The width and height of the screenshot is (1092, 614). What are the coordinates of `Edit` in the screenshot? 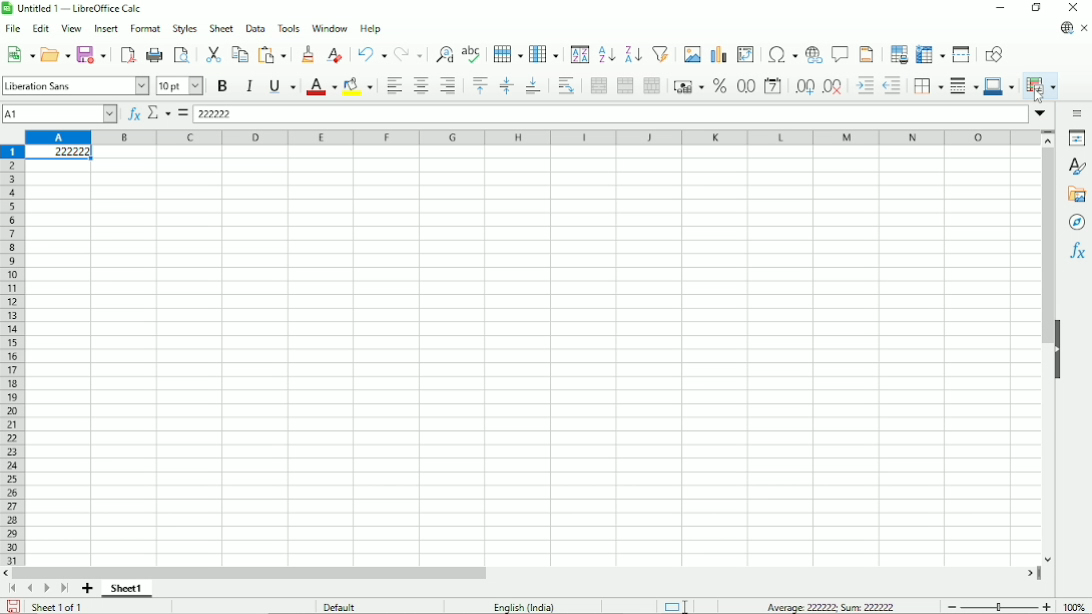 It's located at (40, 30).